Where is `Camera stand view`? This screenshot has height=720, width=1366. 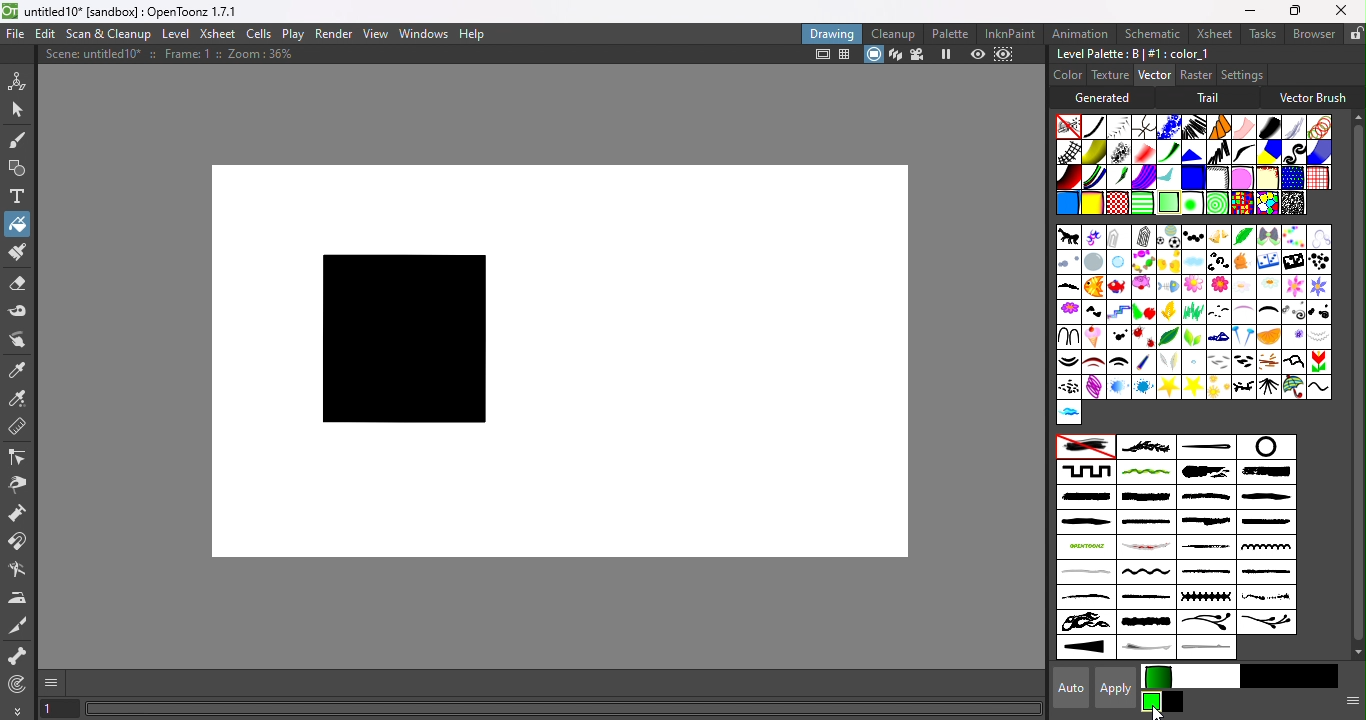 Camera stand view is located at coordinates (873, 55).